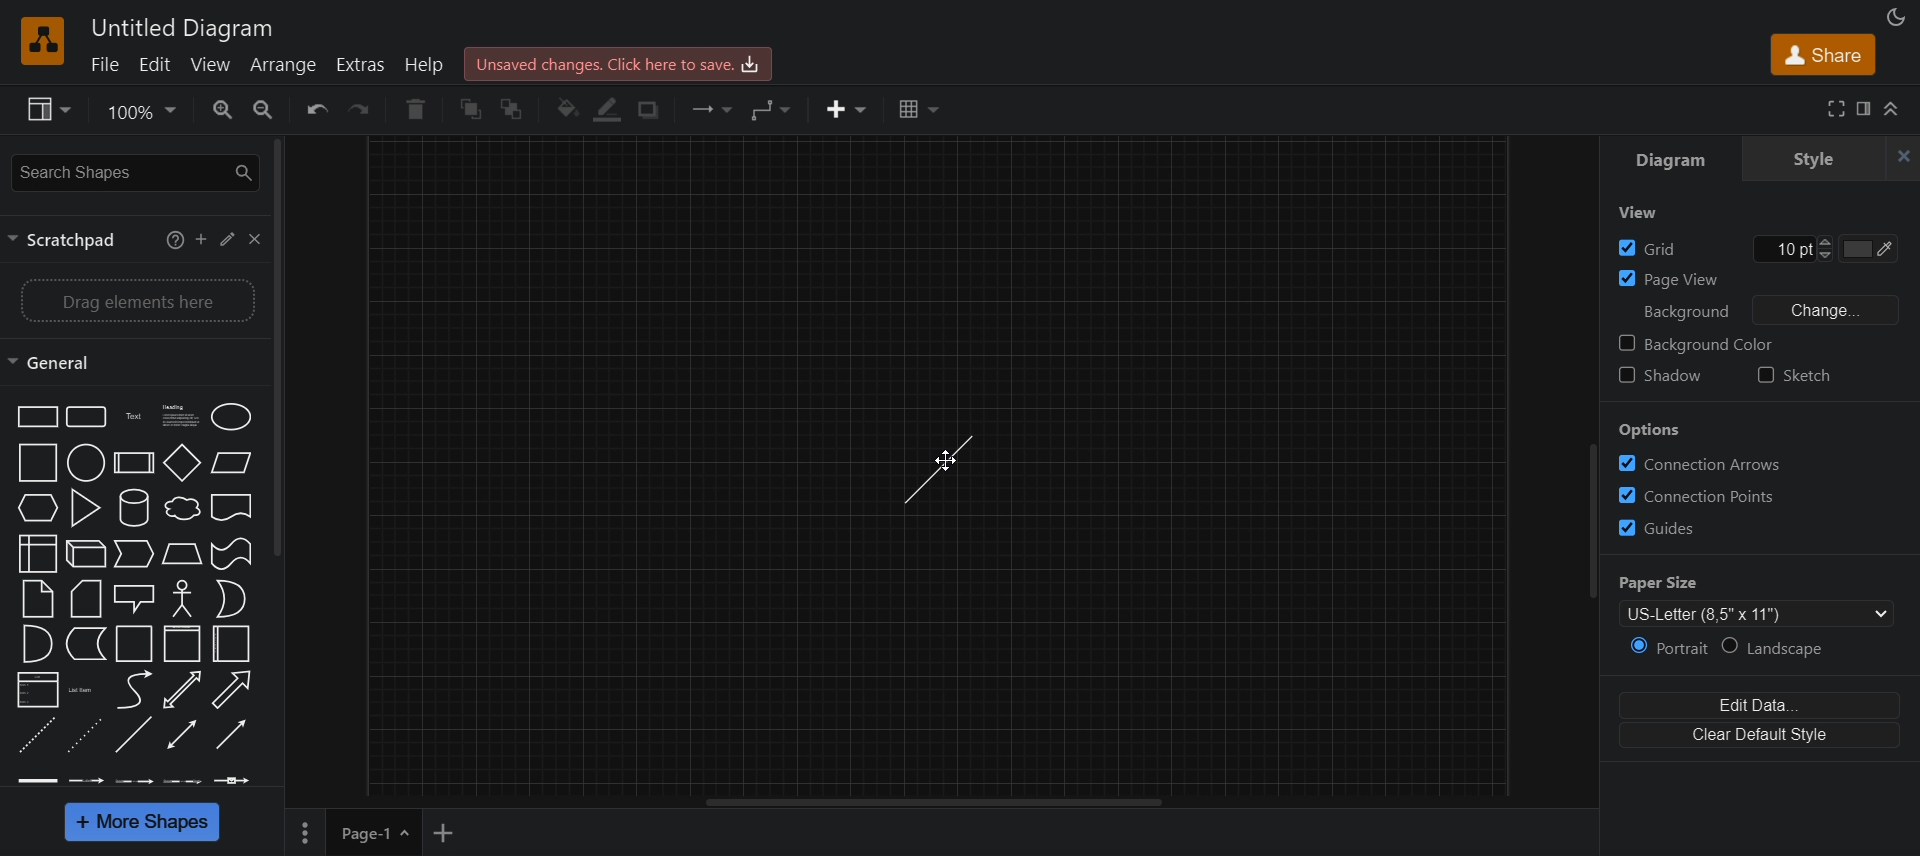 This screenshot has width=1920, height=856. What do you see at coordinates (1713, 344) in the screenshot?
I see `background color` at bounding box center [1713, 344].